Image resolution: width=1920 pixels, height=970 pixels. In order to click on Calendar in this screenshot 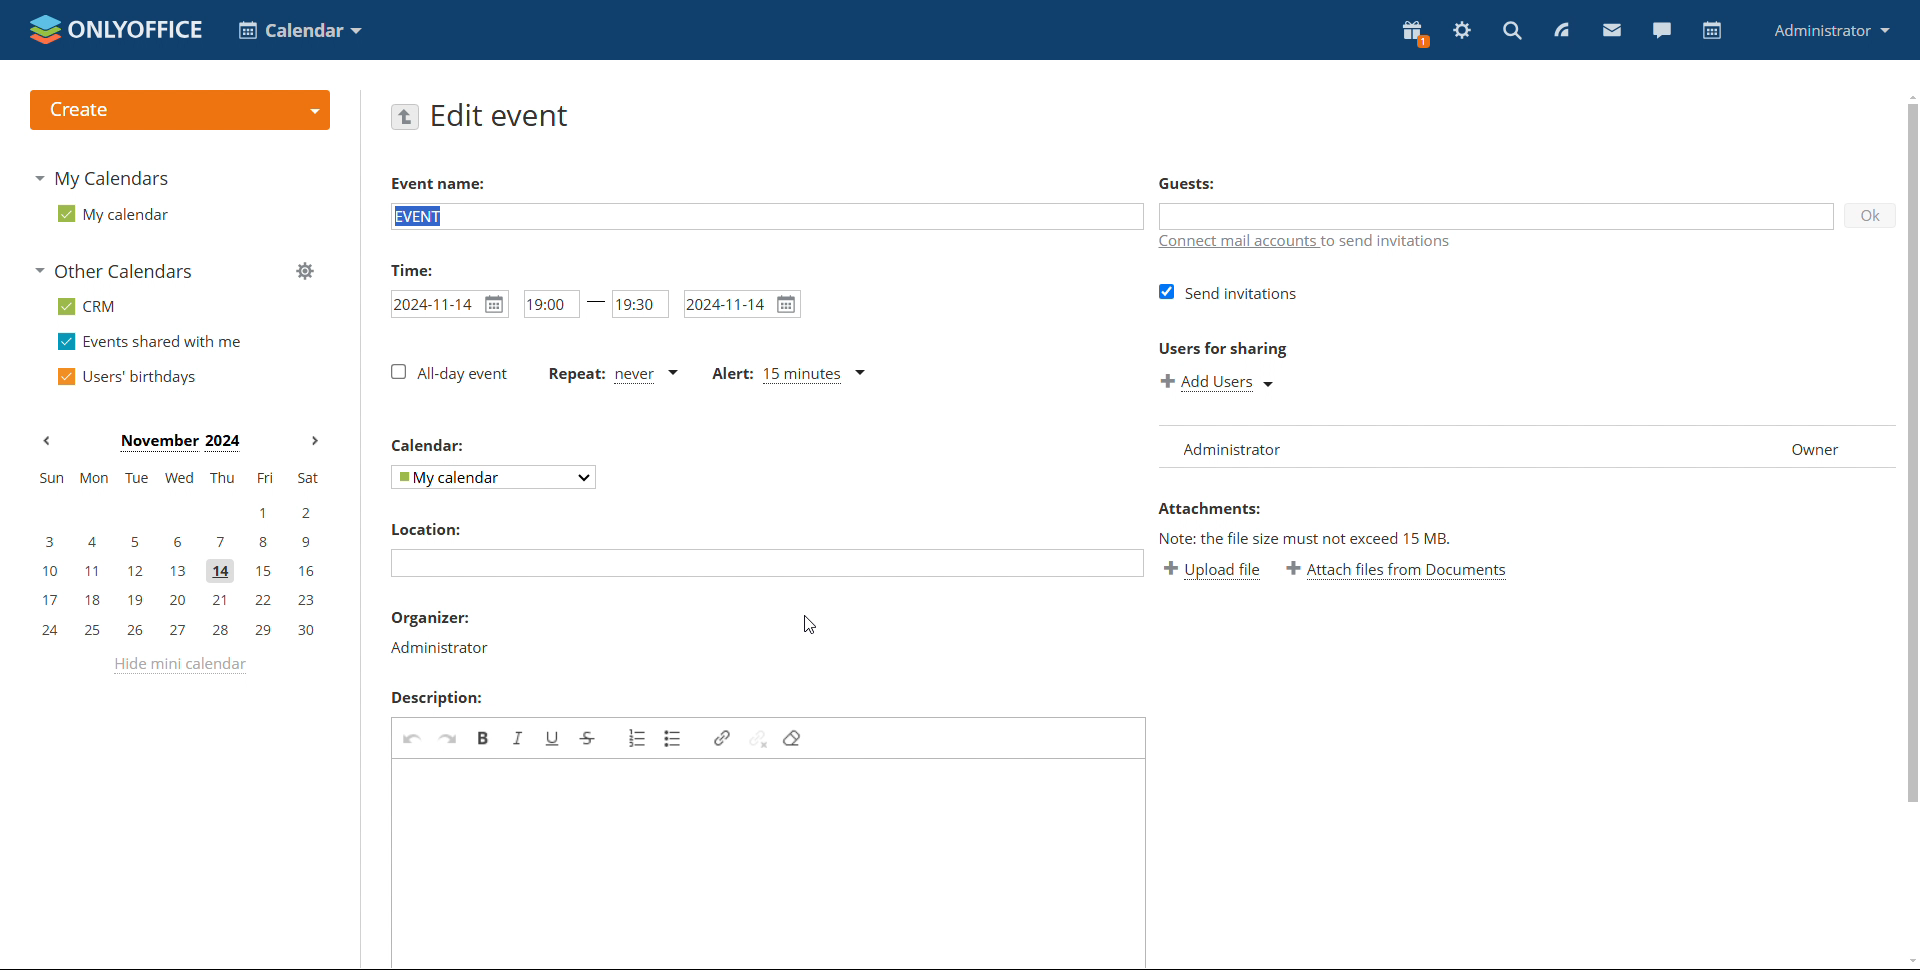, I will do `click(432, 448)`.